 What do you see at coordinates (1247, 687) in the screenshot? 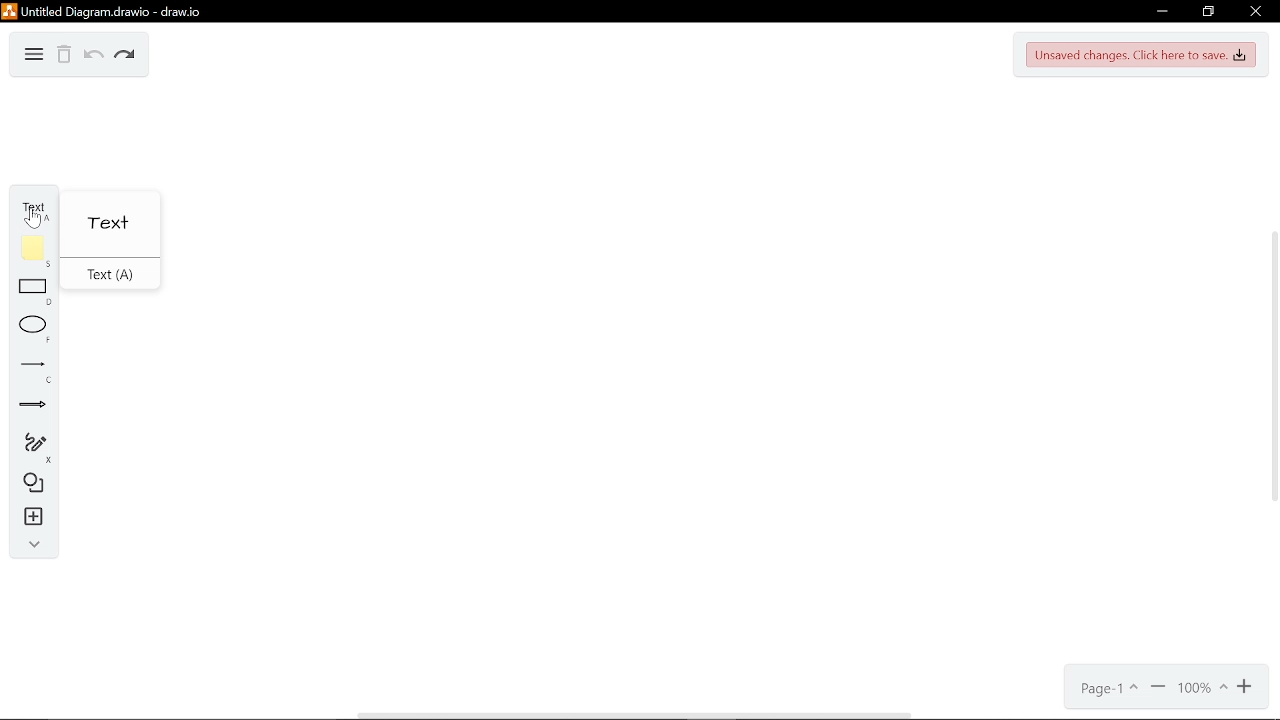
I see `Zoom in` at bounding box center [1247, 687].